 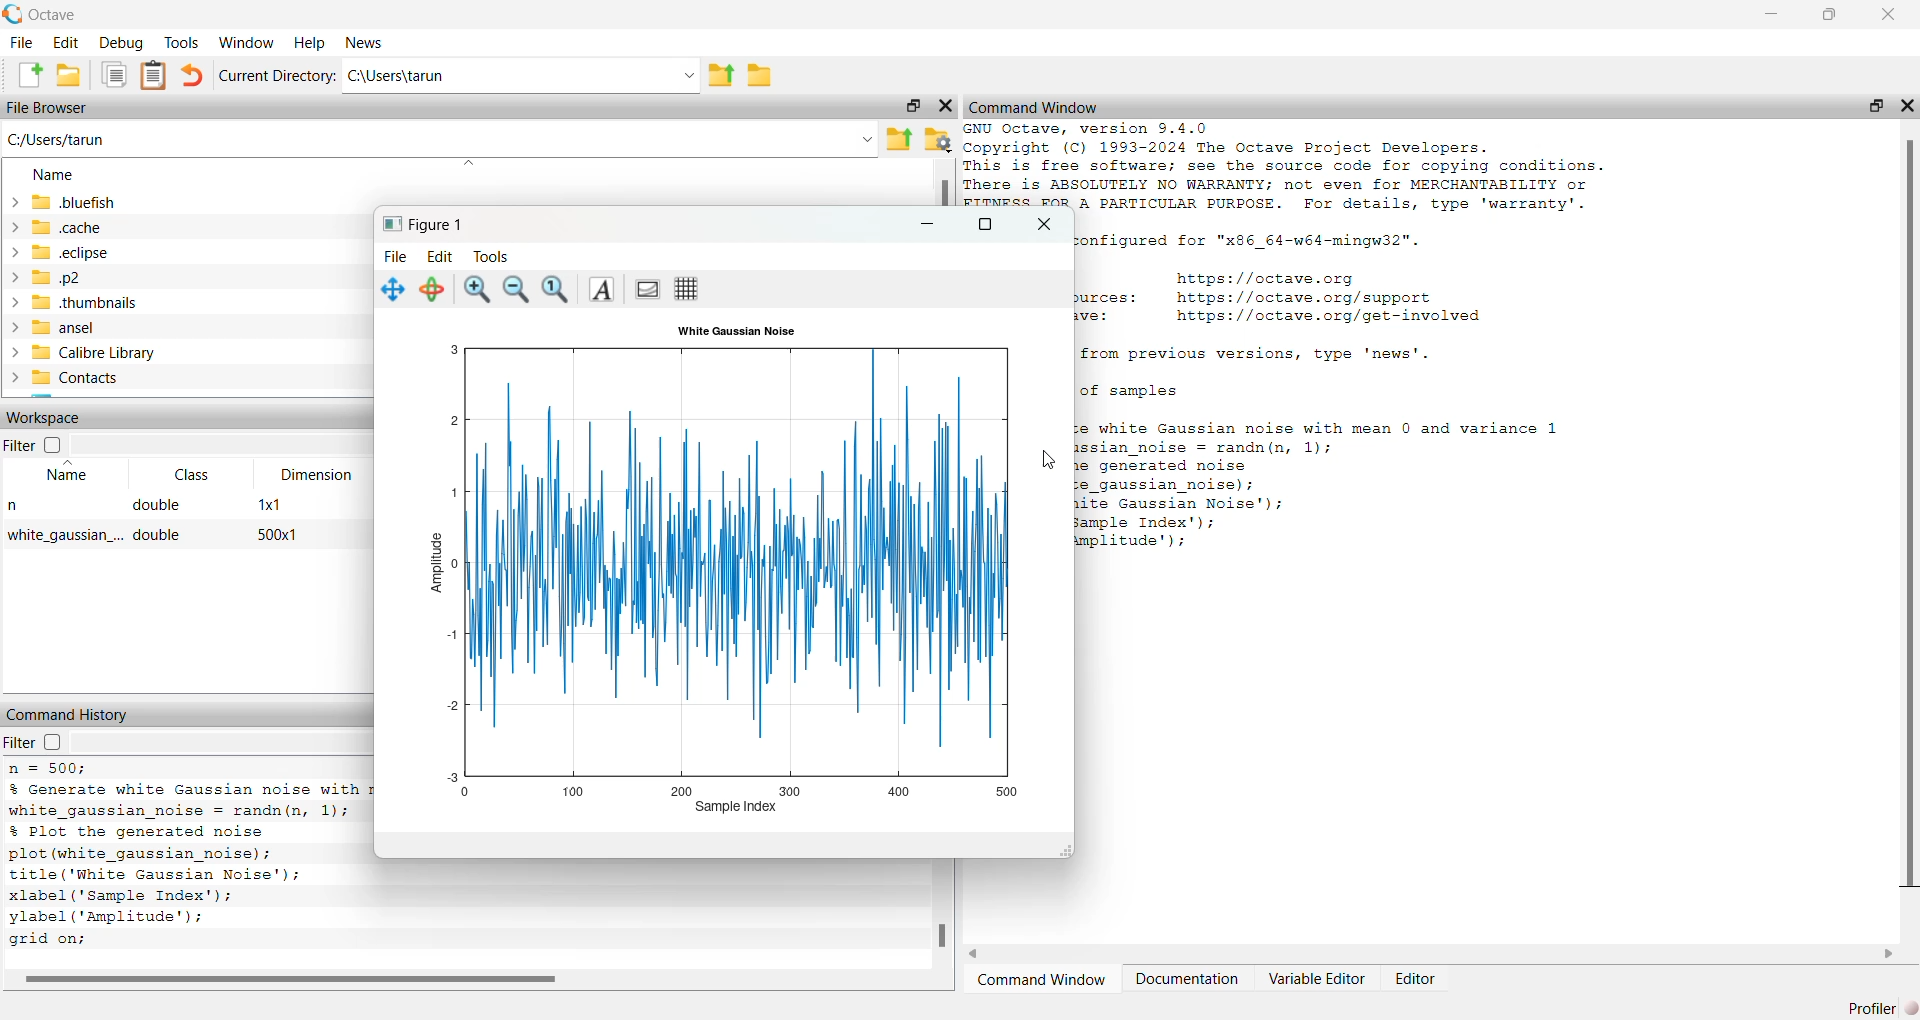 What do you see at coordinates (431, 567) in the screenshot?
I see `amplitude` at bounding box center [431, 567].